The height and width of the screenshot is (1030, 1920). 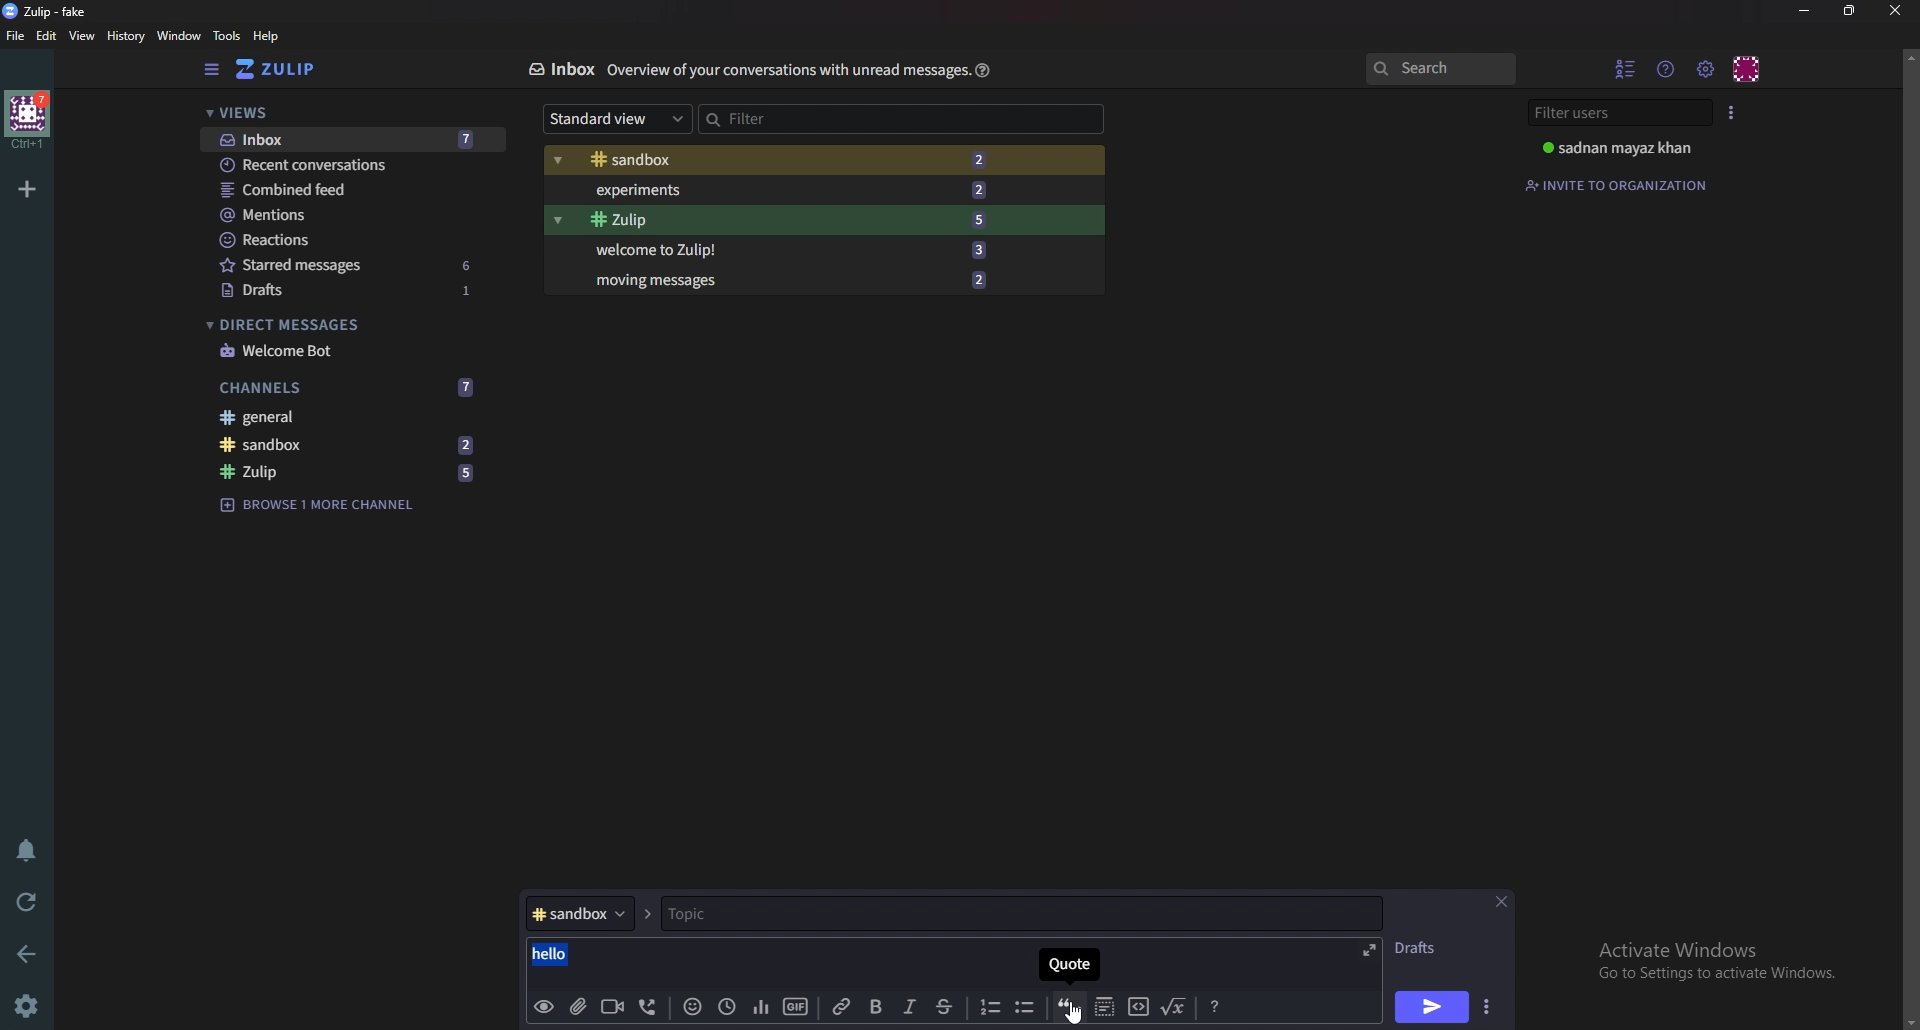 What do you see at coordinates (1420, 949) in the screenshot?
I see `DRAFTS` at bounding box center [1420, 949].